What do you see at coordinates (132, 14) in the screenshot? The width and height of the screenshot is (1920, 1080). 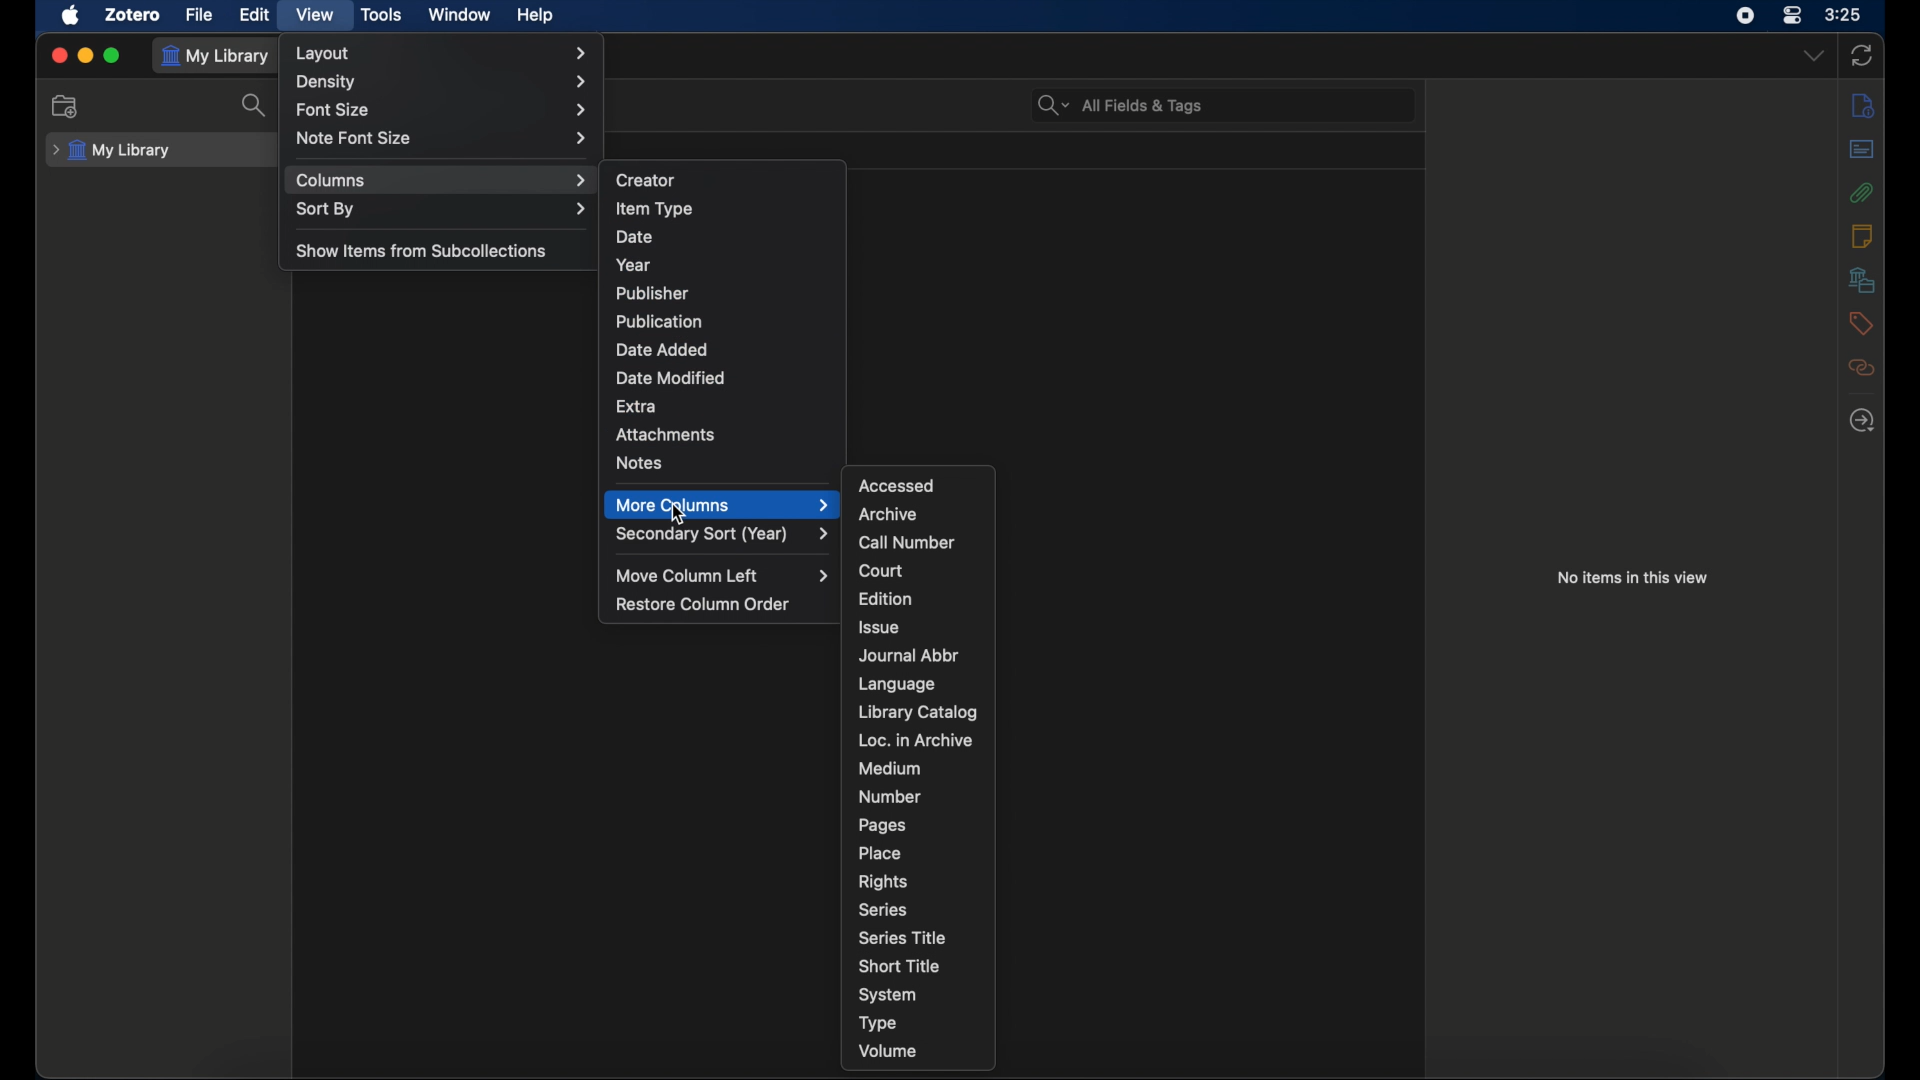 I see `zotero` at bounding box center [132, 14].